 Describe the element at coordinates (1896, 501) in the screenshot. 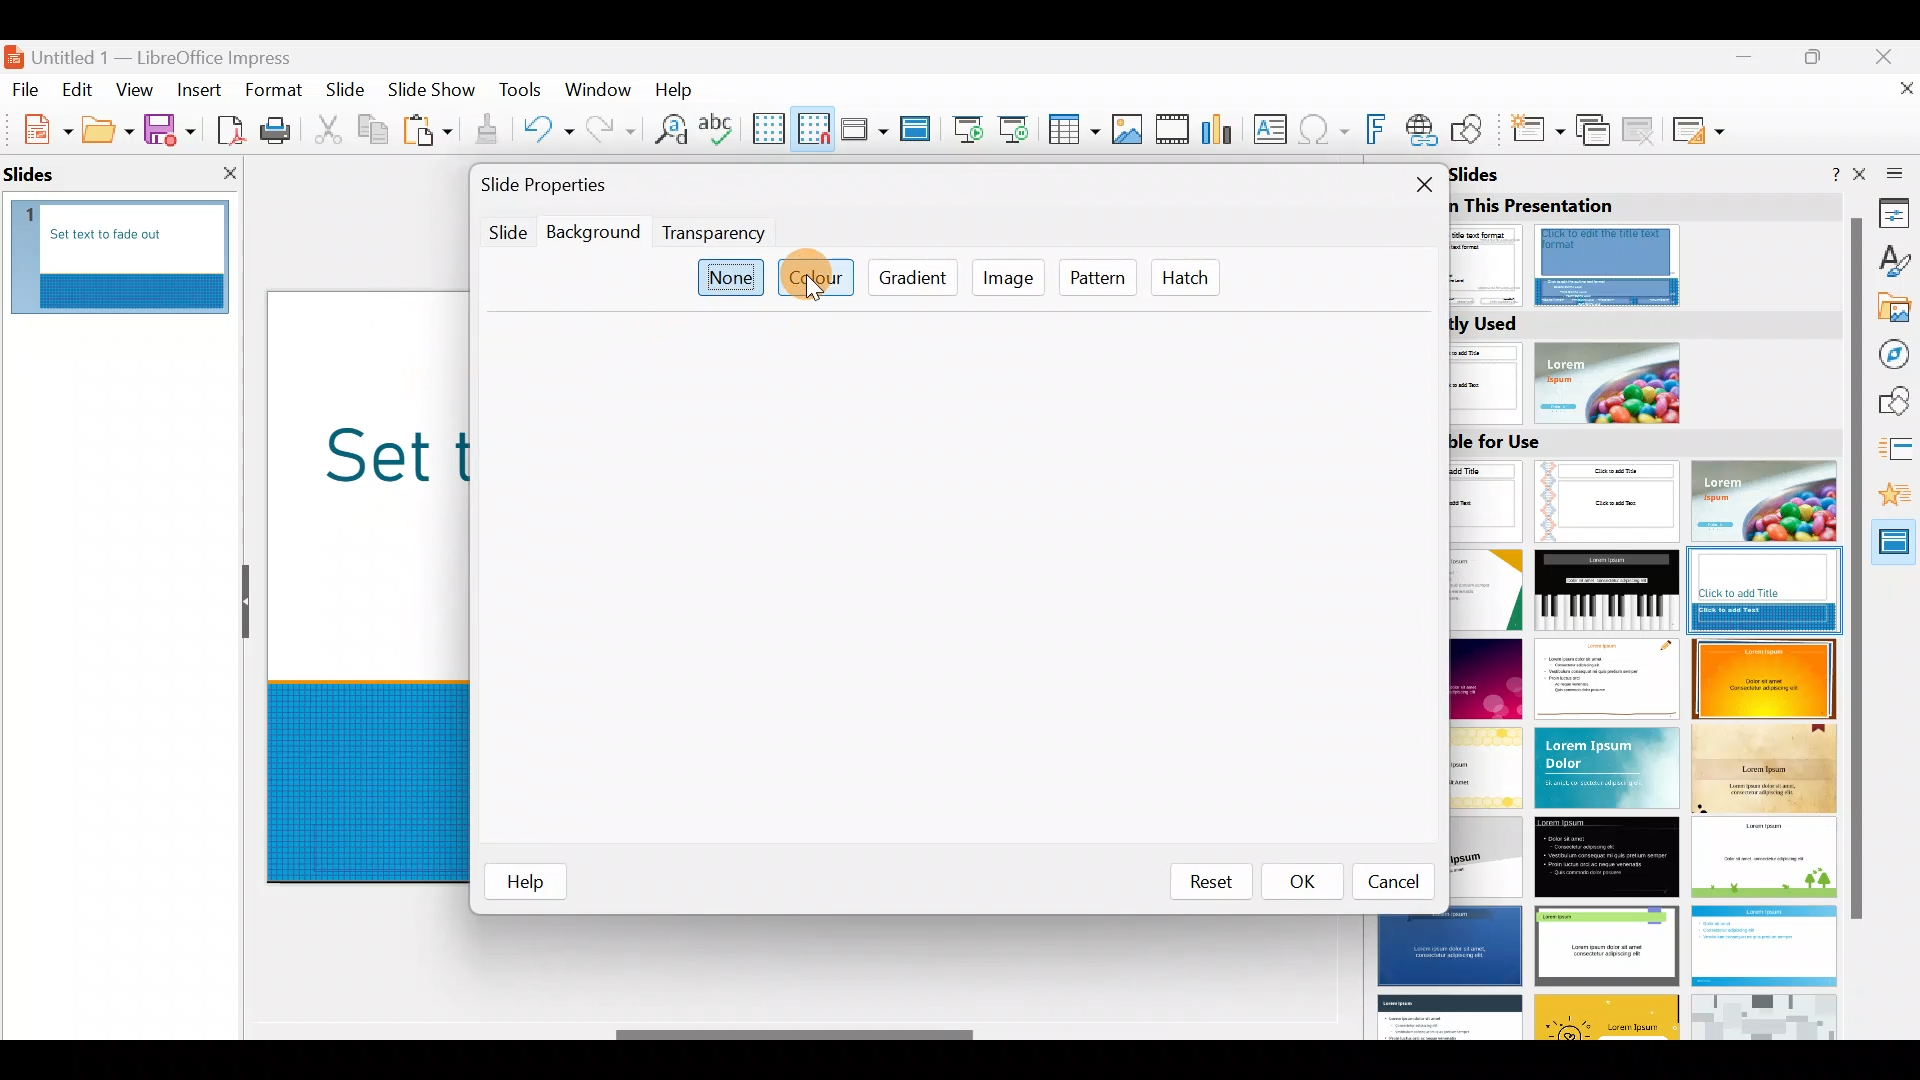

I see `Animation` at that location.